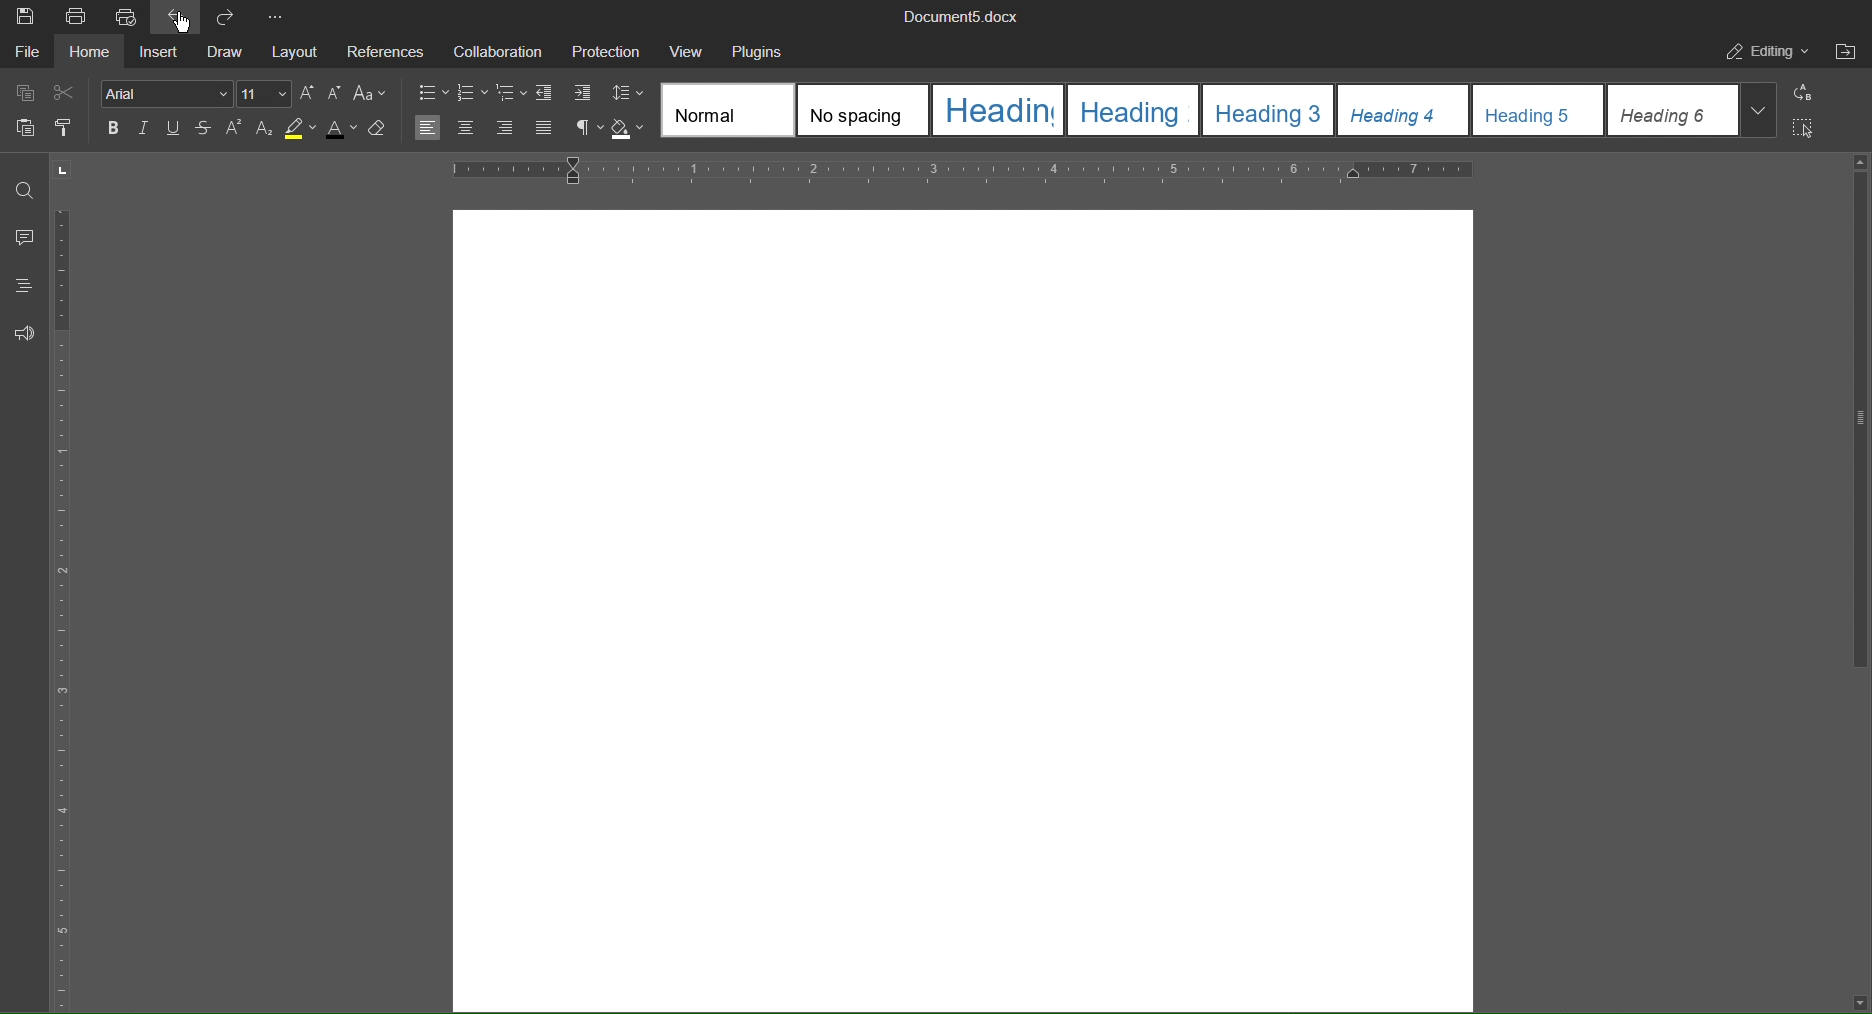 Image resolution: width=1872 pixels, height=1014 pixels. Describe the element at coordinates (628, 130) in the screenshot. I see `Shadow` at that location.